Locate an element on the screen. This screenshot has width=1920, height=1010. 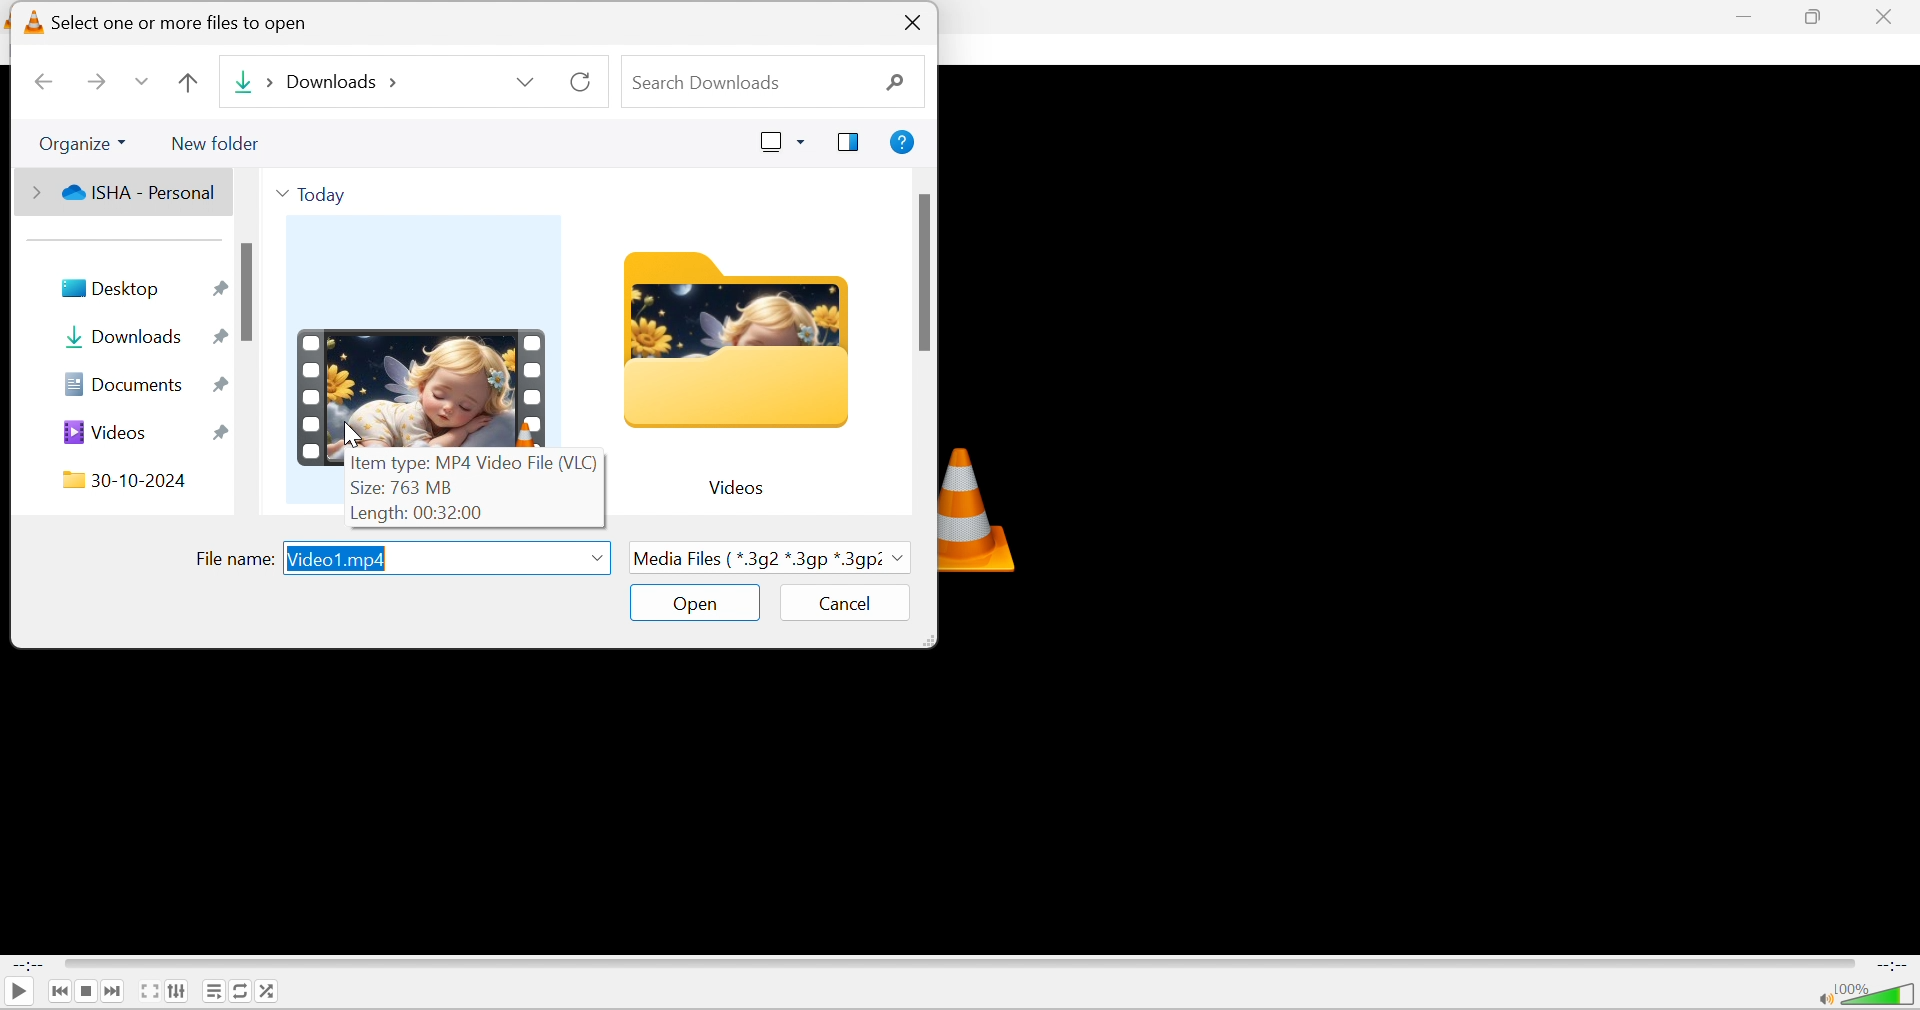
Previous media in the playlist, skip backward when held is located at coordinates (58, 993).